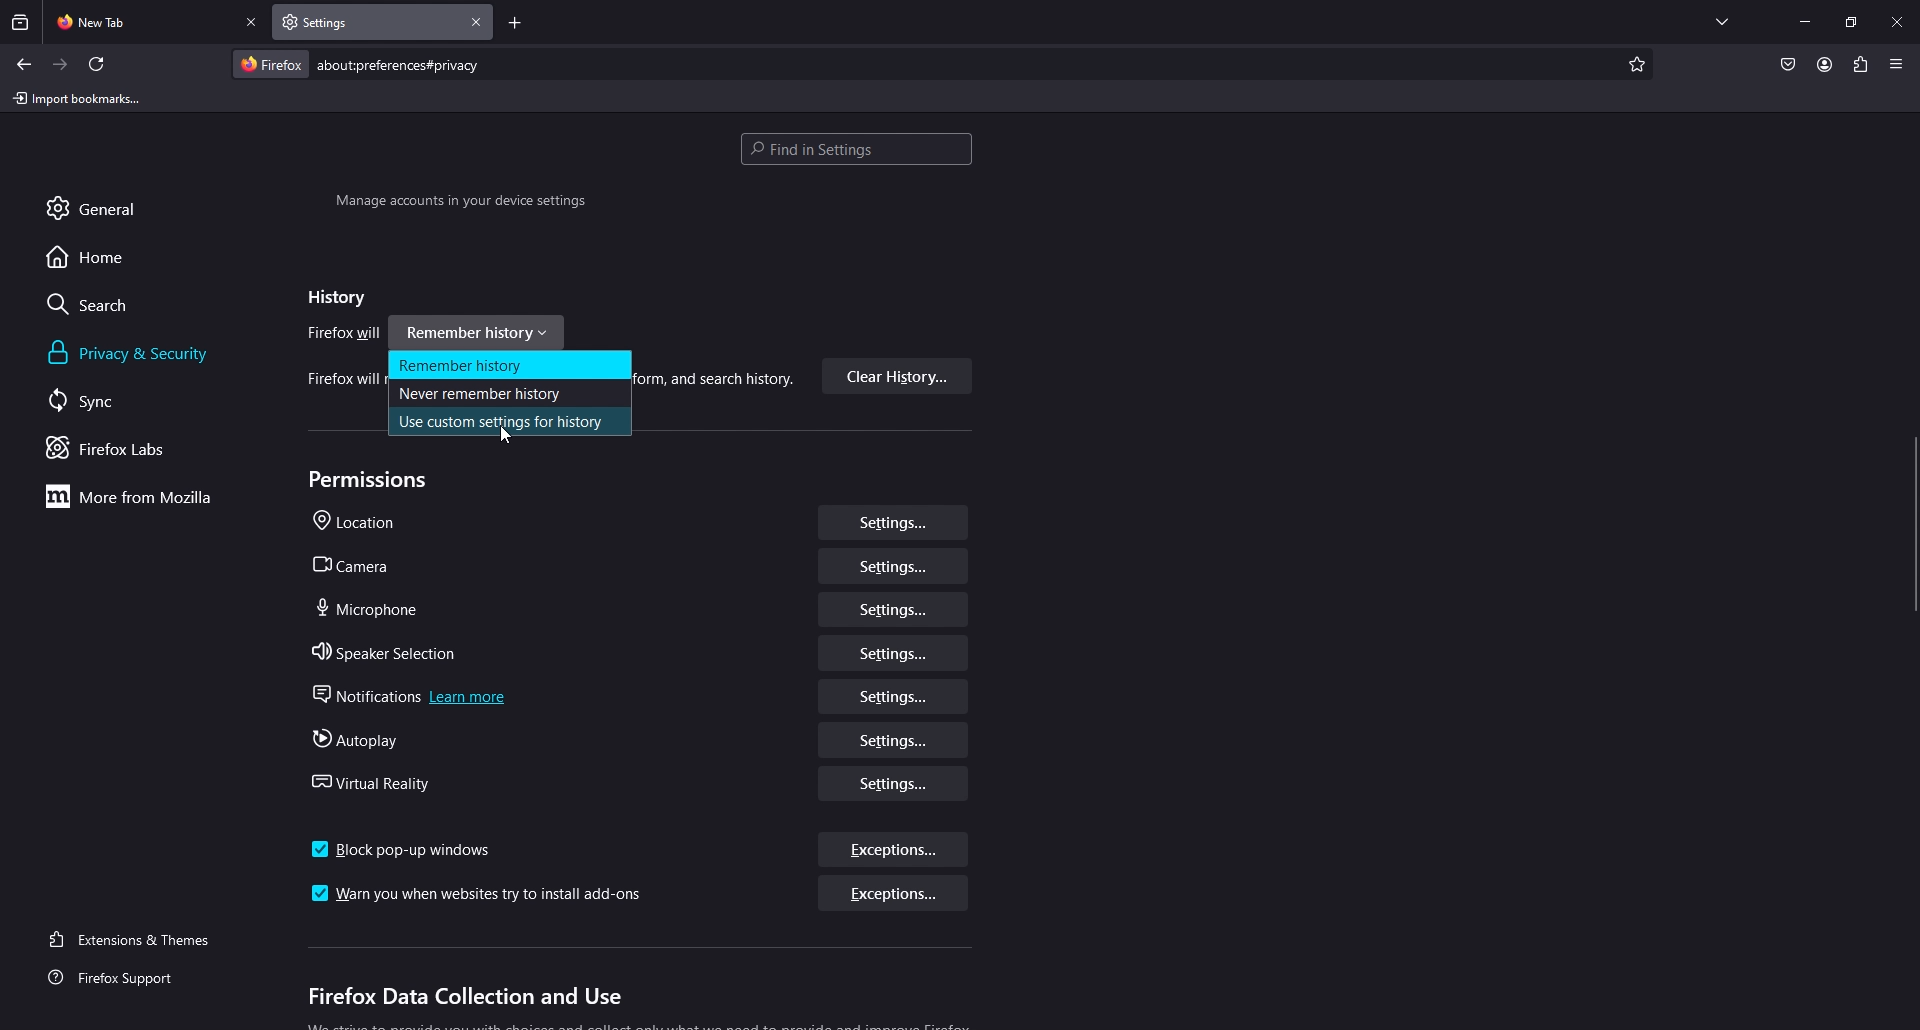  I want to click on firefox labs, so click(134, 448).